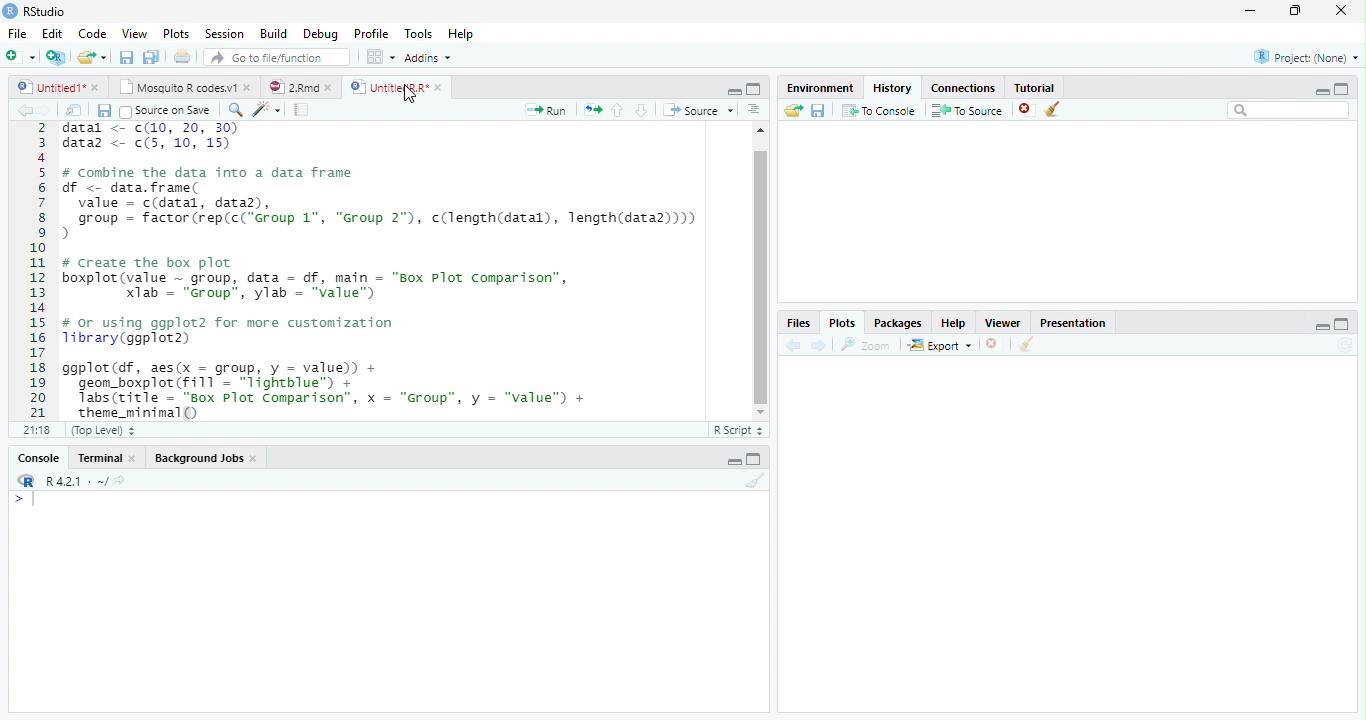 The image size is (1366, 720). Describe the element at coordinates (175, 87) in the screenshot. I see `Mosquito R codes.v1` at that location.